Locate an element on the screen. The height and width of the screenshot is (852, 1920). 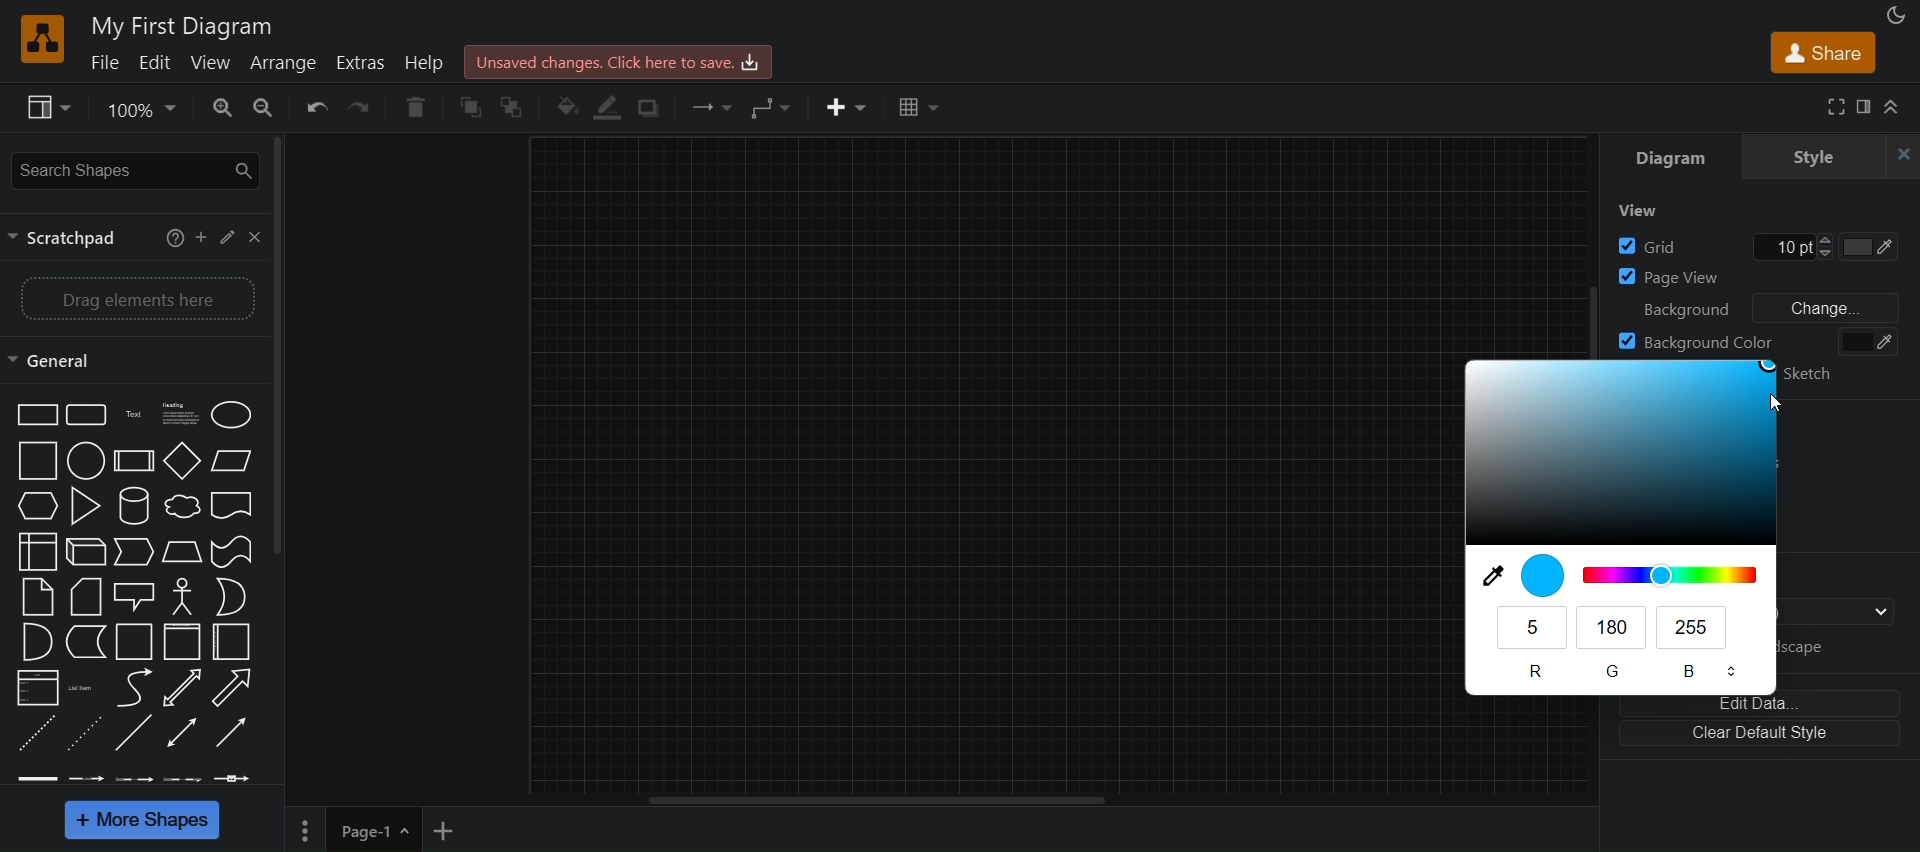
undo is located at coordinates (316, 108).